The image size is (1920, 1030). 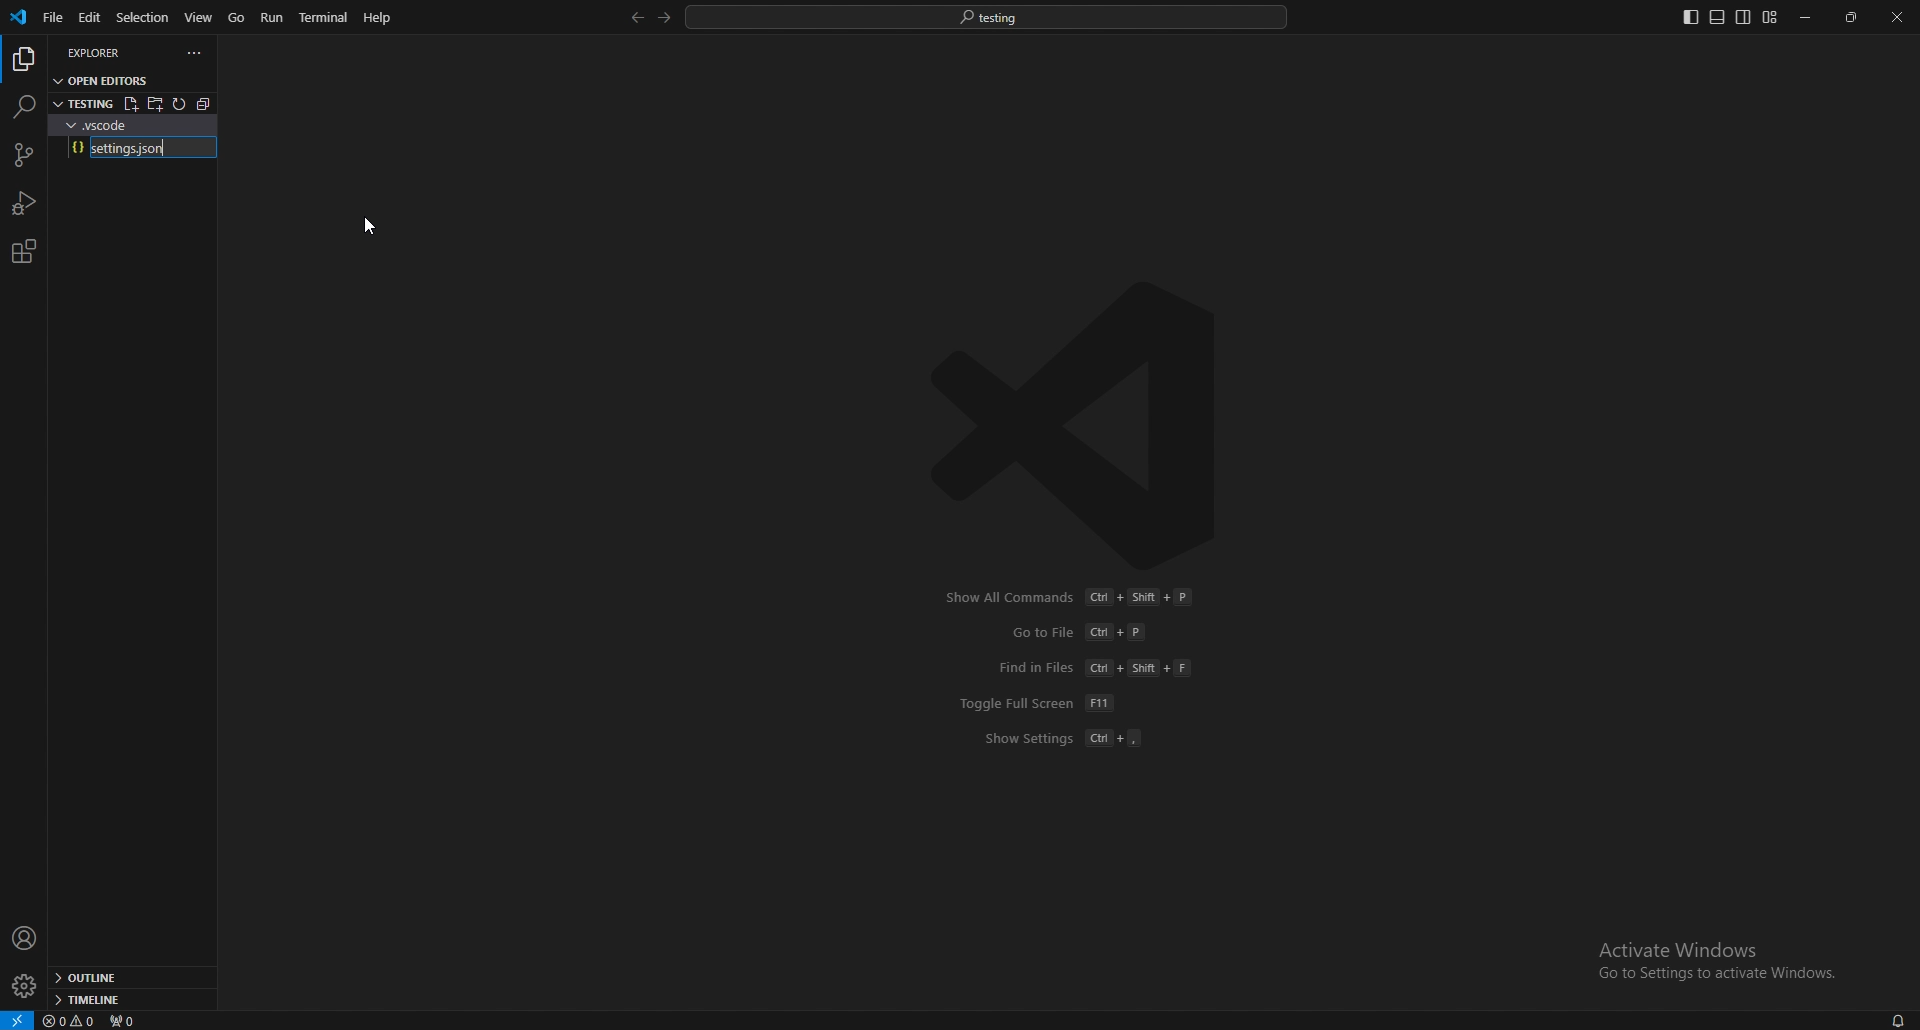 I want to click on run and debug, so click(x=25, y=203).